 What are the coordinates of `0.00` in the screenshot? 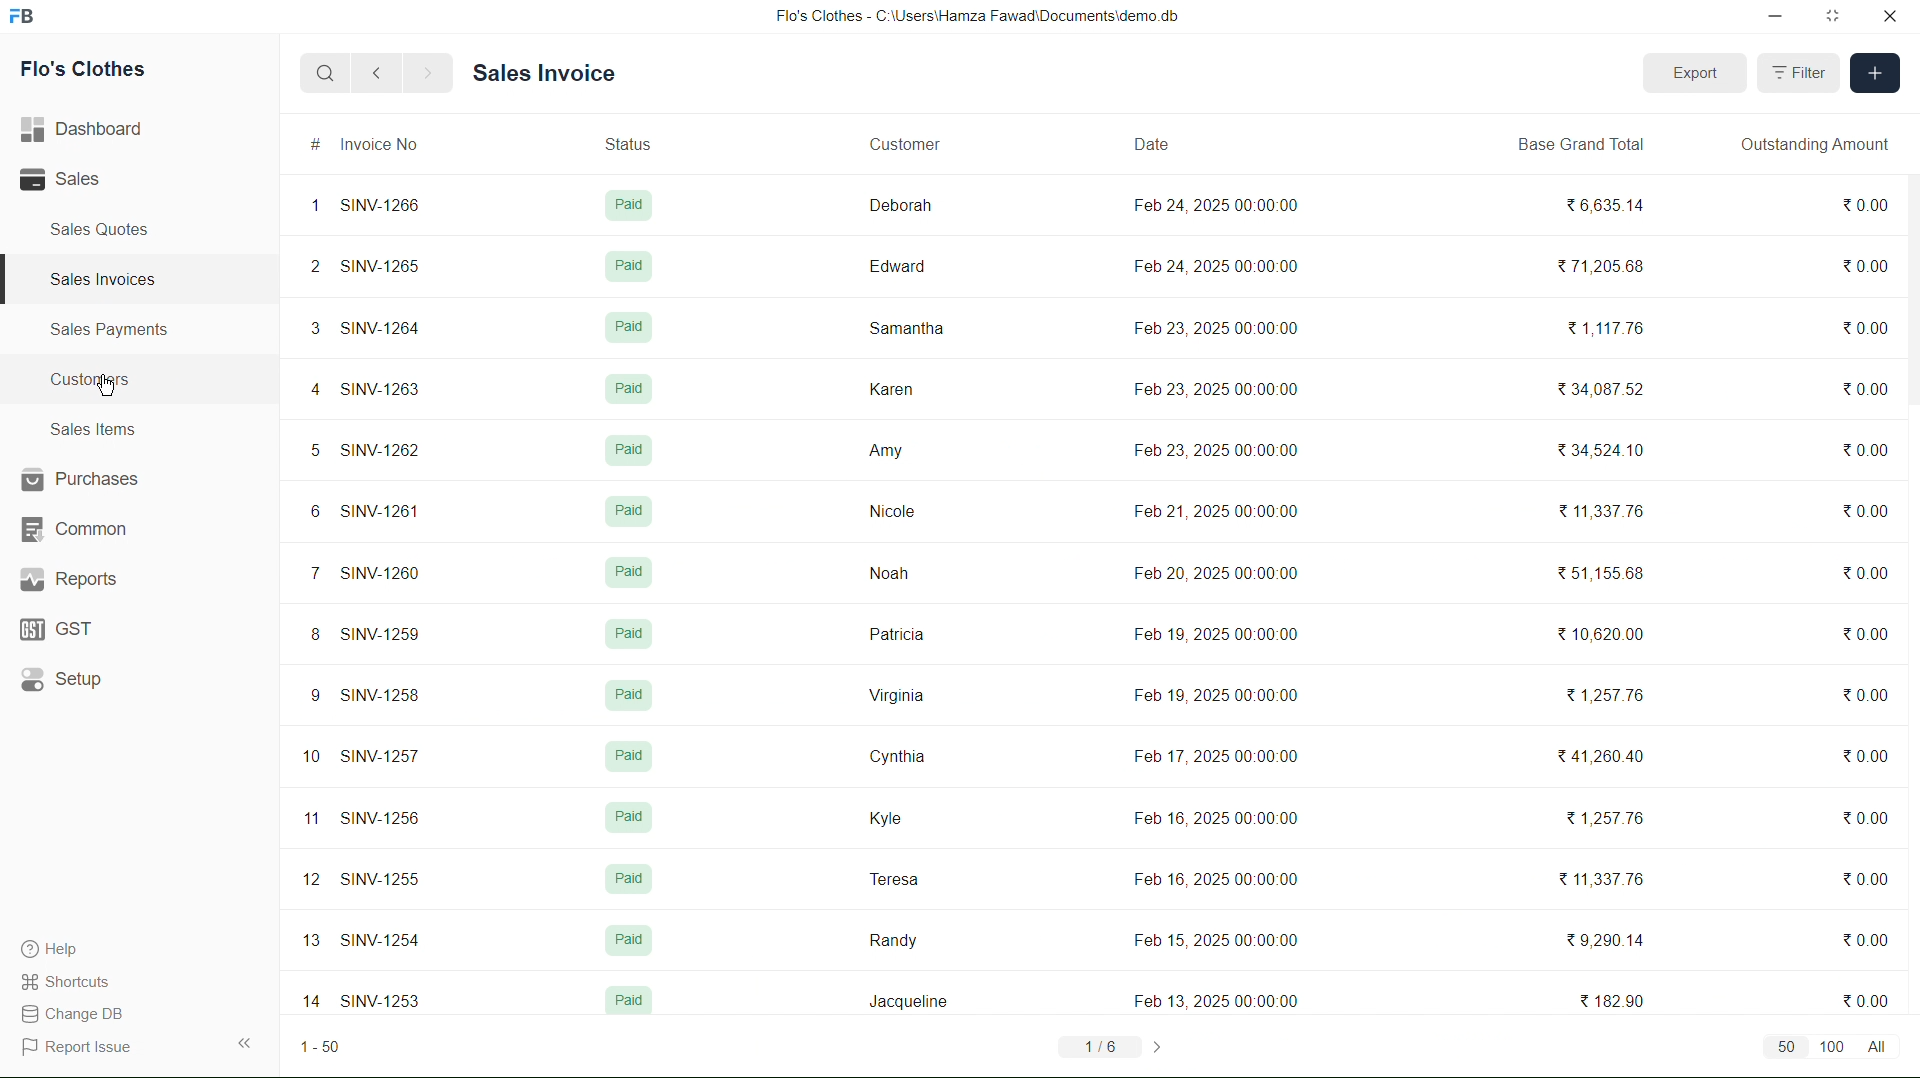 It's located at (1864, 632).